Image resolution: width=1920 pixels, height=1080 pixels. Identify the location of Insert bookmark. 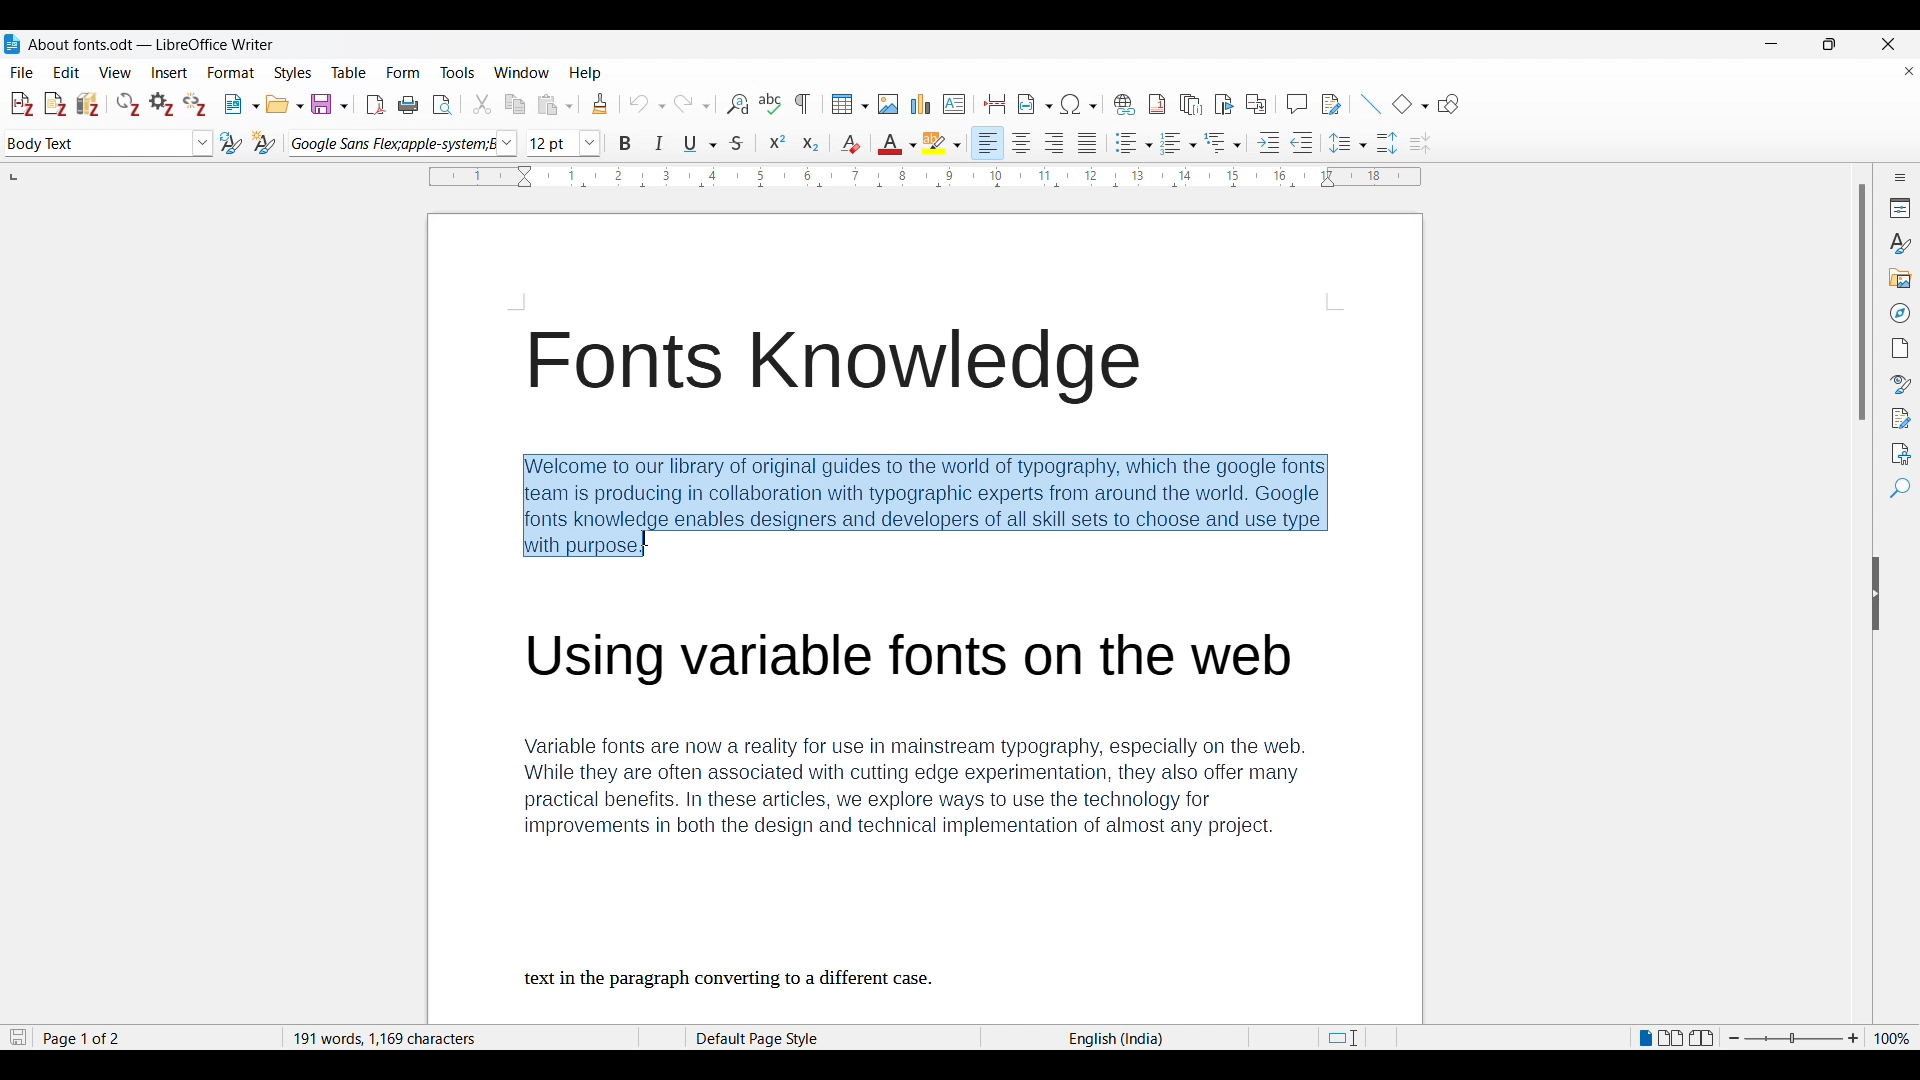
(1225, 105).